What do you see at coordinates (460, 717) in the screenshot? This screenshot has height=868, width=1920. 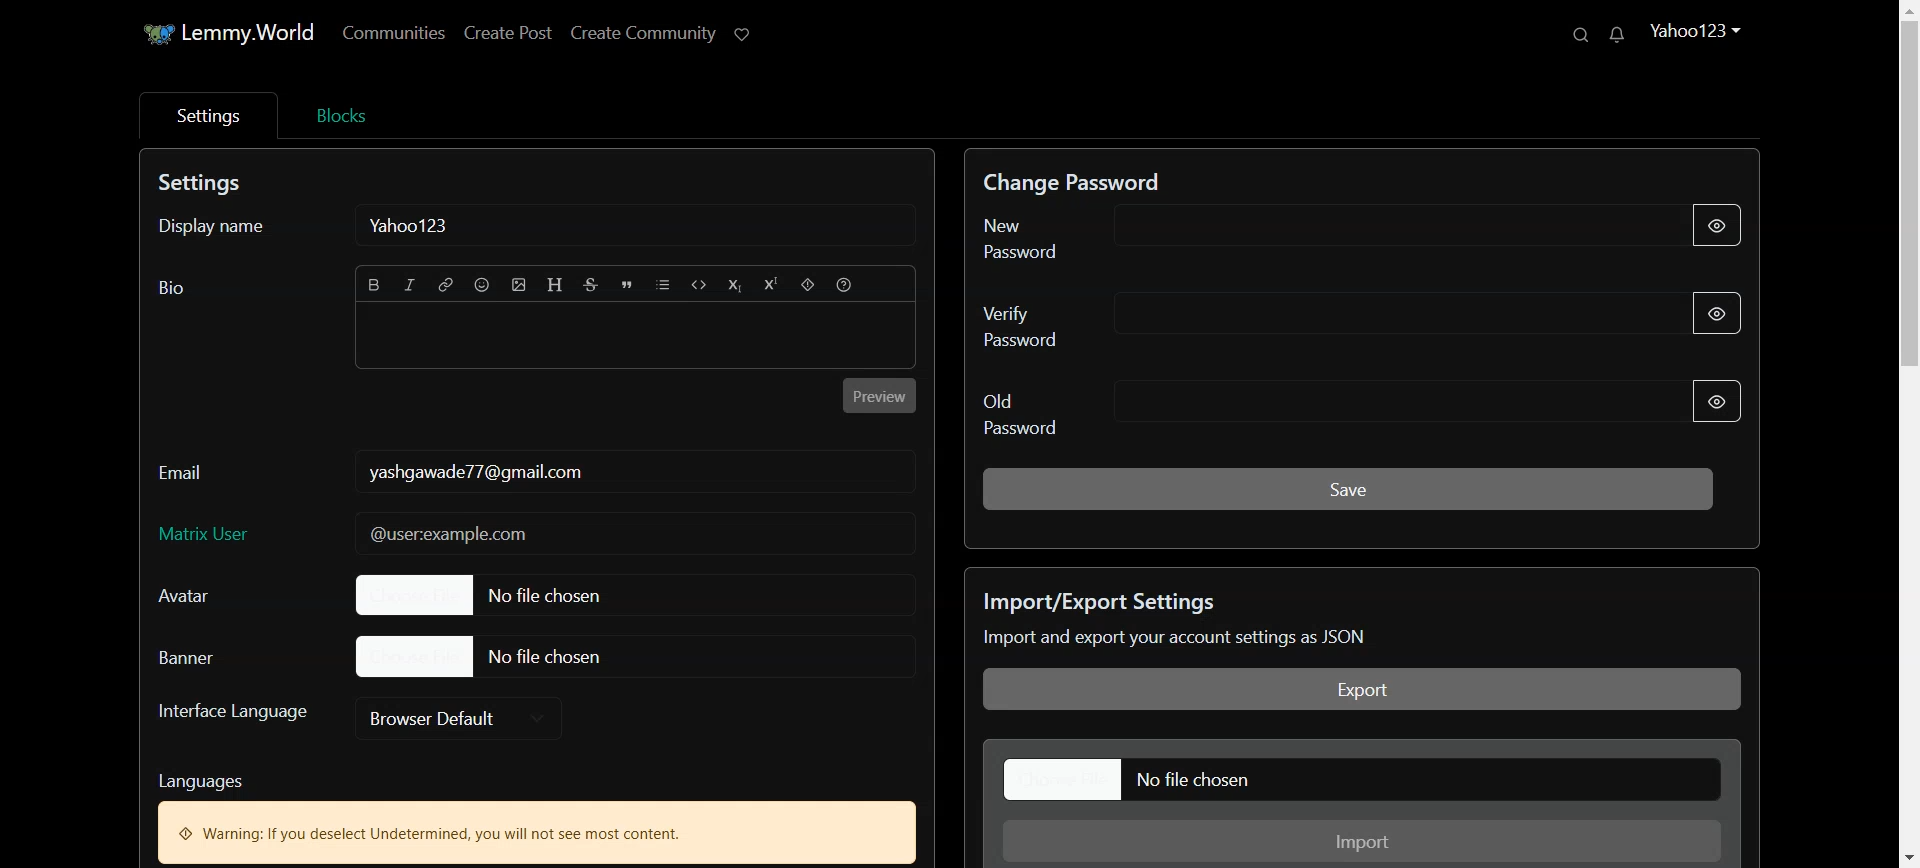 I see `Browser default` at bounding box center [460, 717].